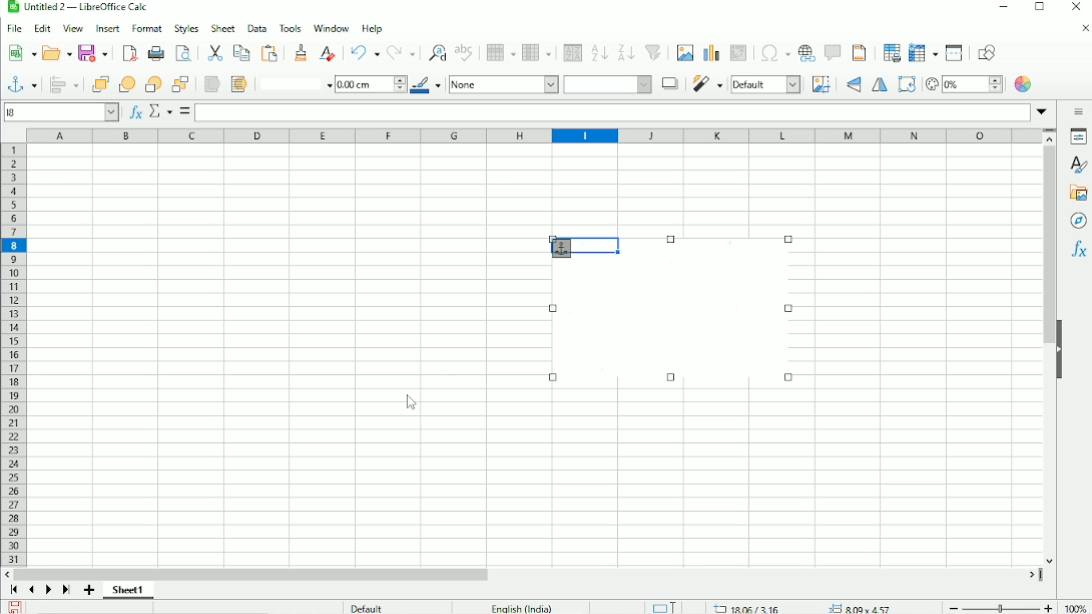  Describe the element at coordinates (853, 83) in the screenshot. I see `flip vertically` at that location.